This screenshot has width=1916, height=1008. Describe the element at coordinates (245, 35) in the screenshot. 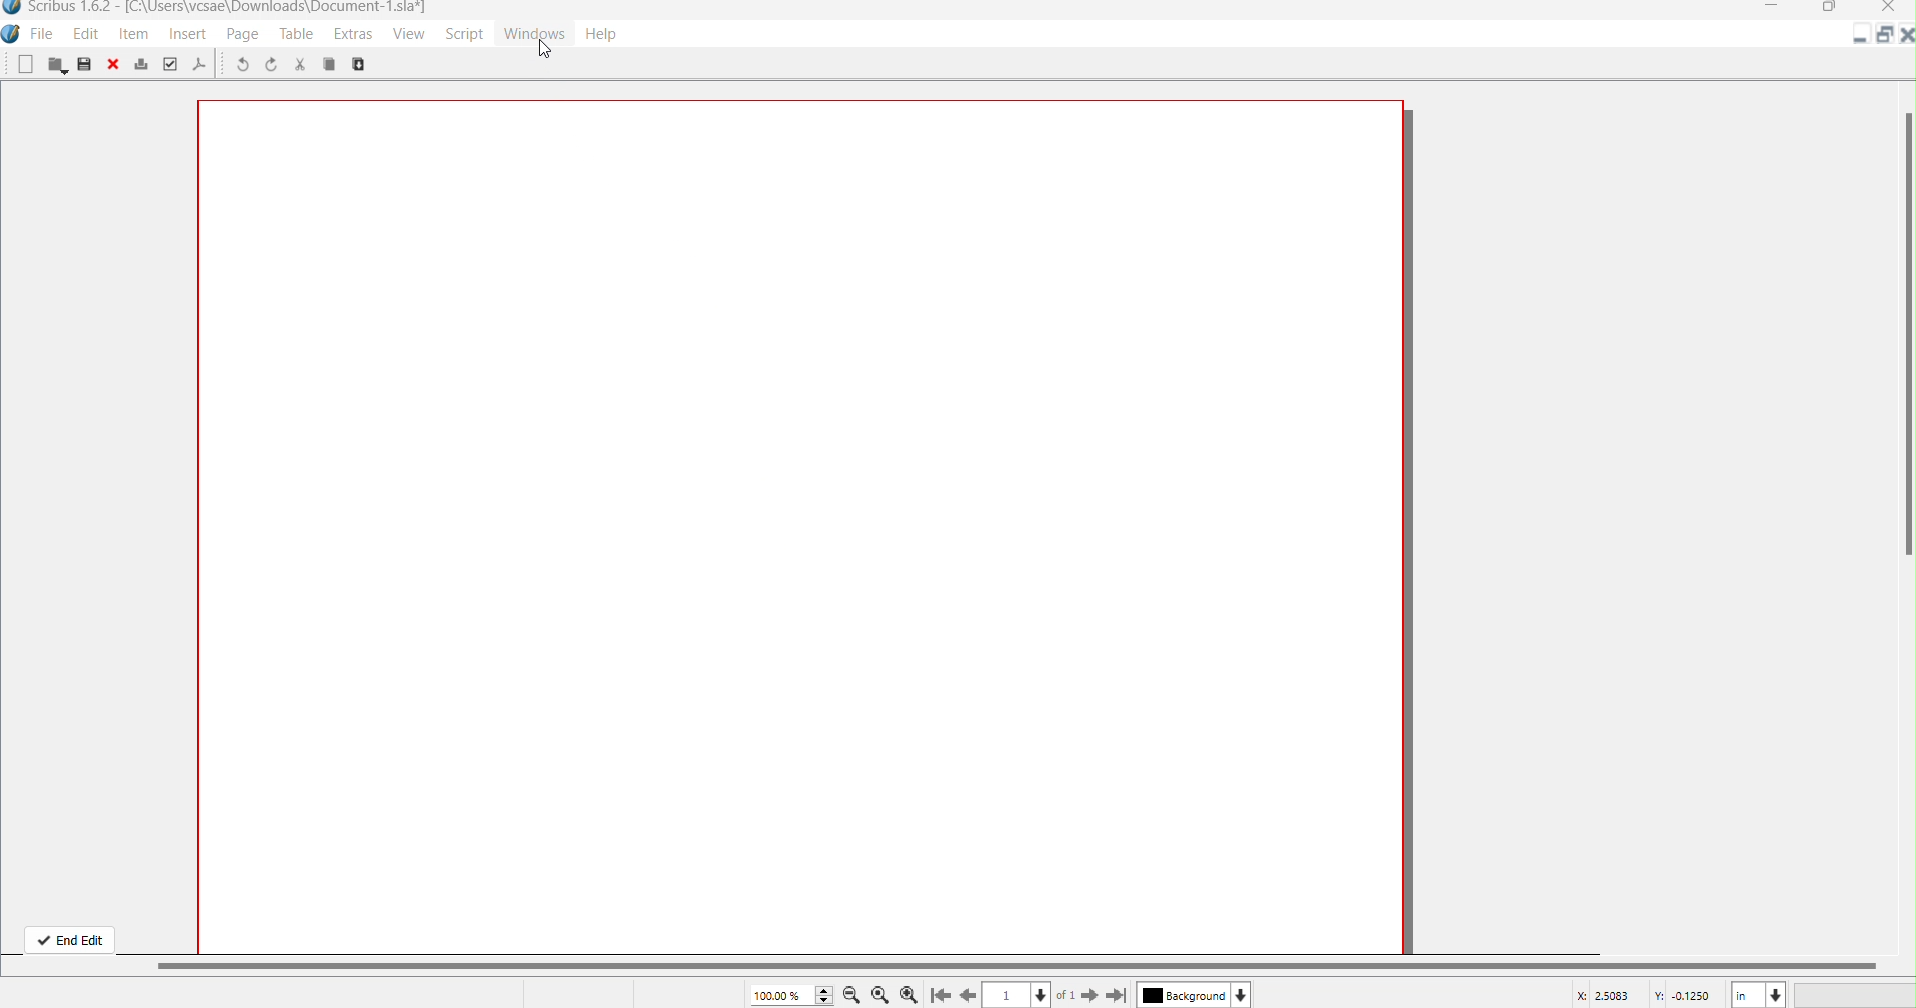

I see `` at that location.